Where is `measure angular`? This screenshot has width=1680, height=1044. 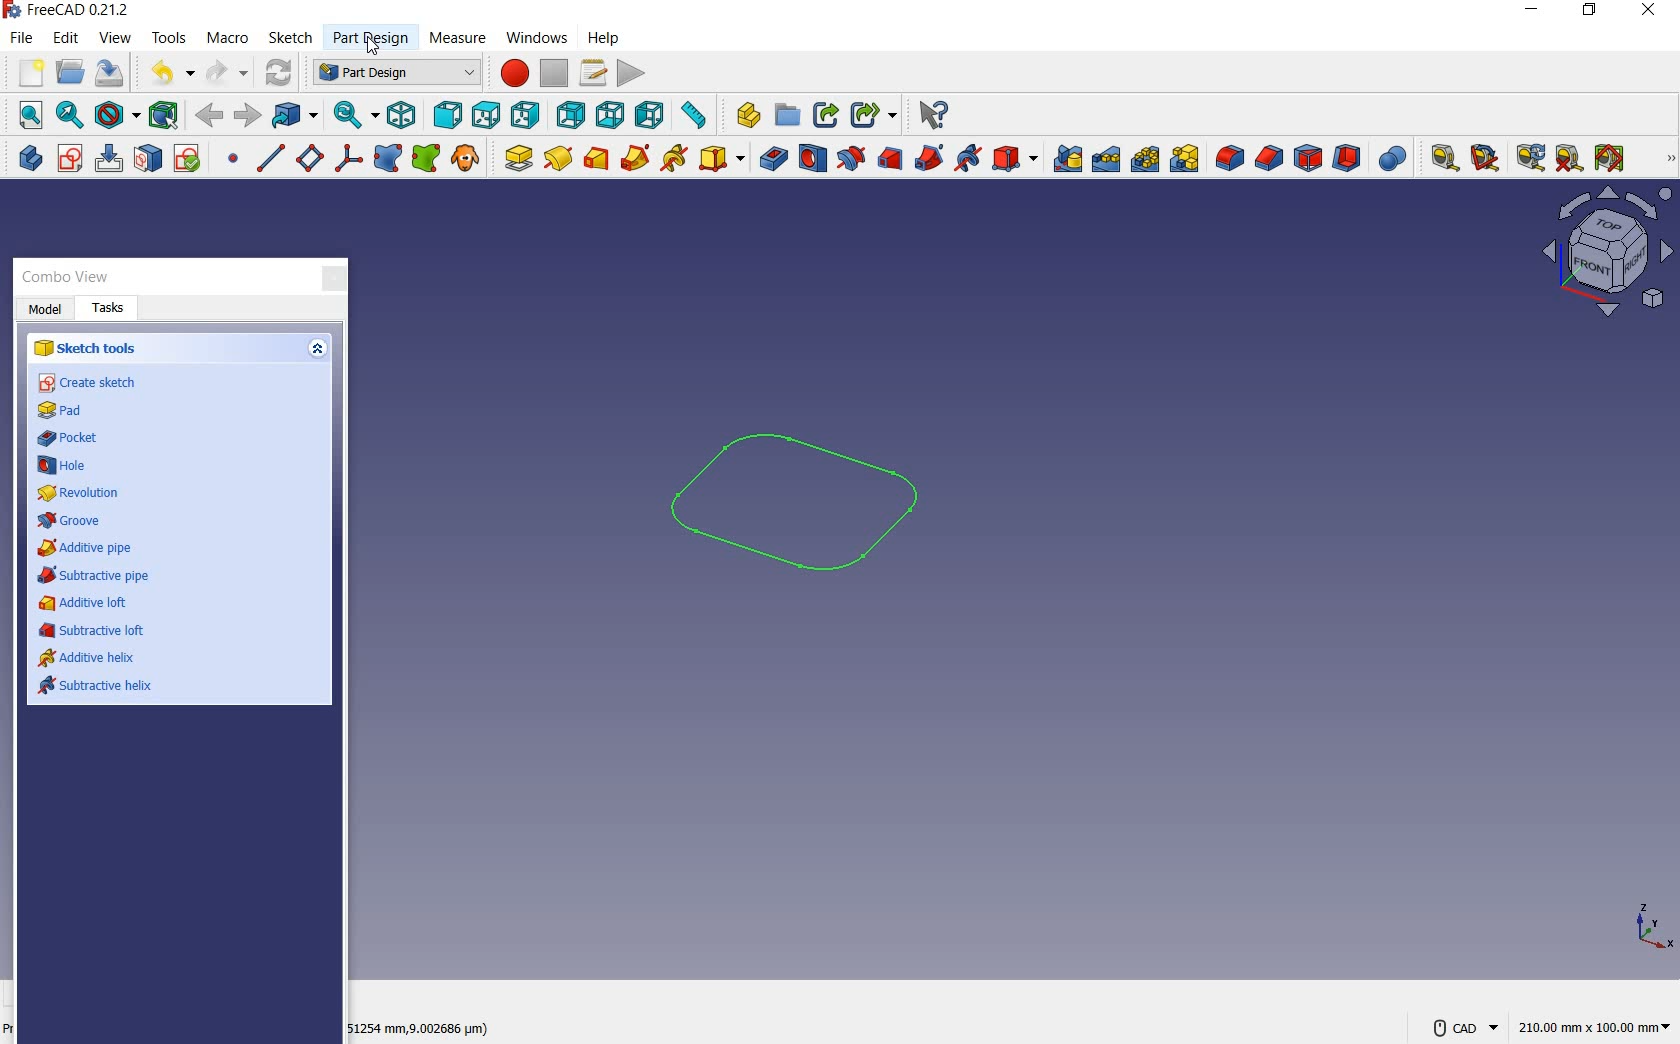 measure angular is located at coordinates (1486, 157).